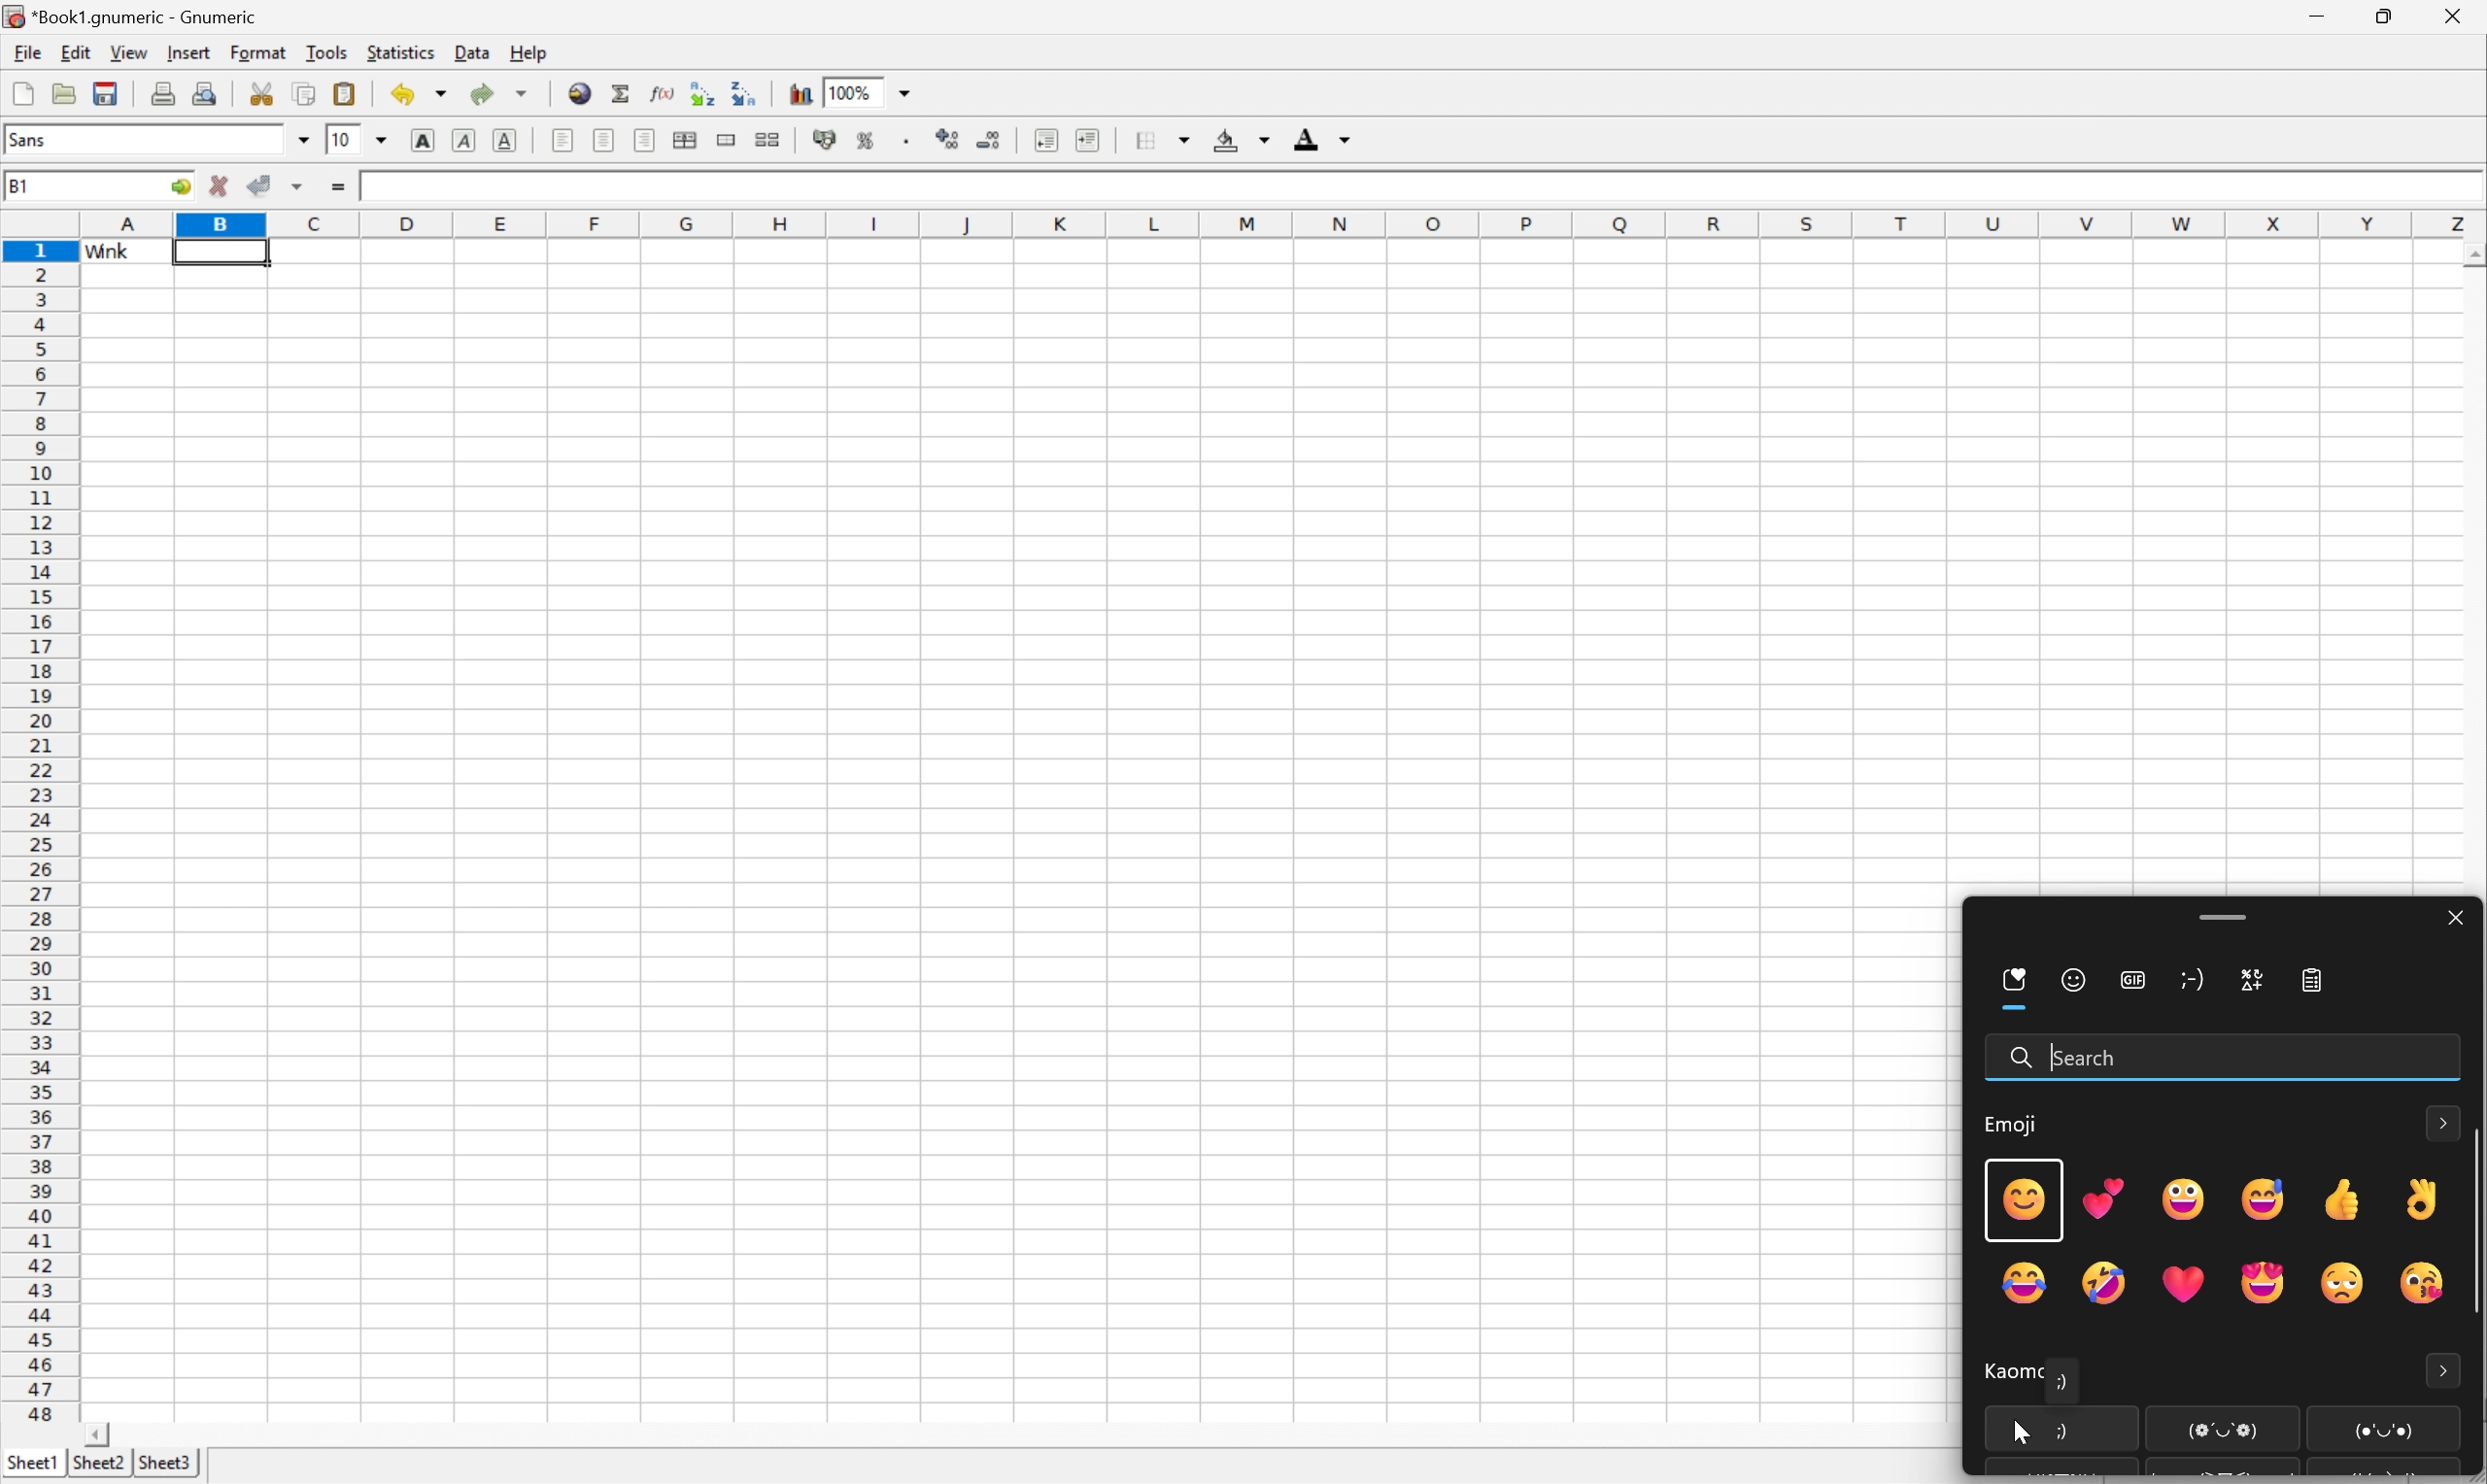 The width and height of the screenshot is (2487, 1484). Describe the element at coordinates (470, 53) in the screenshot. I see `data` at that location.